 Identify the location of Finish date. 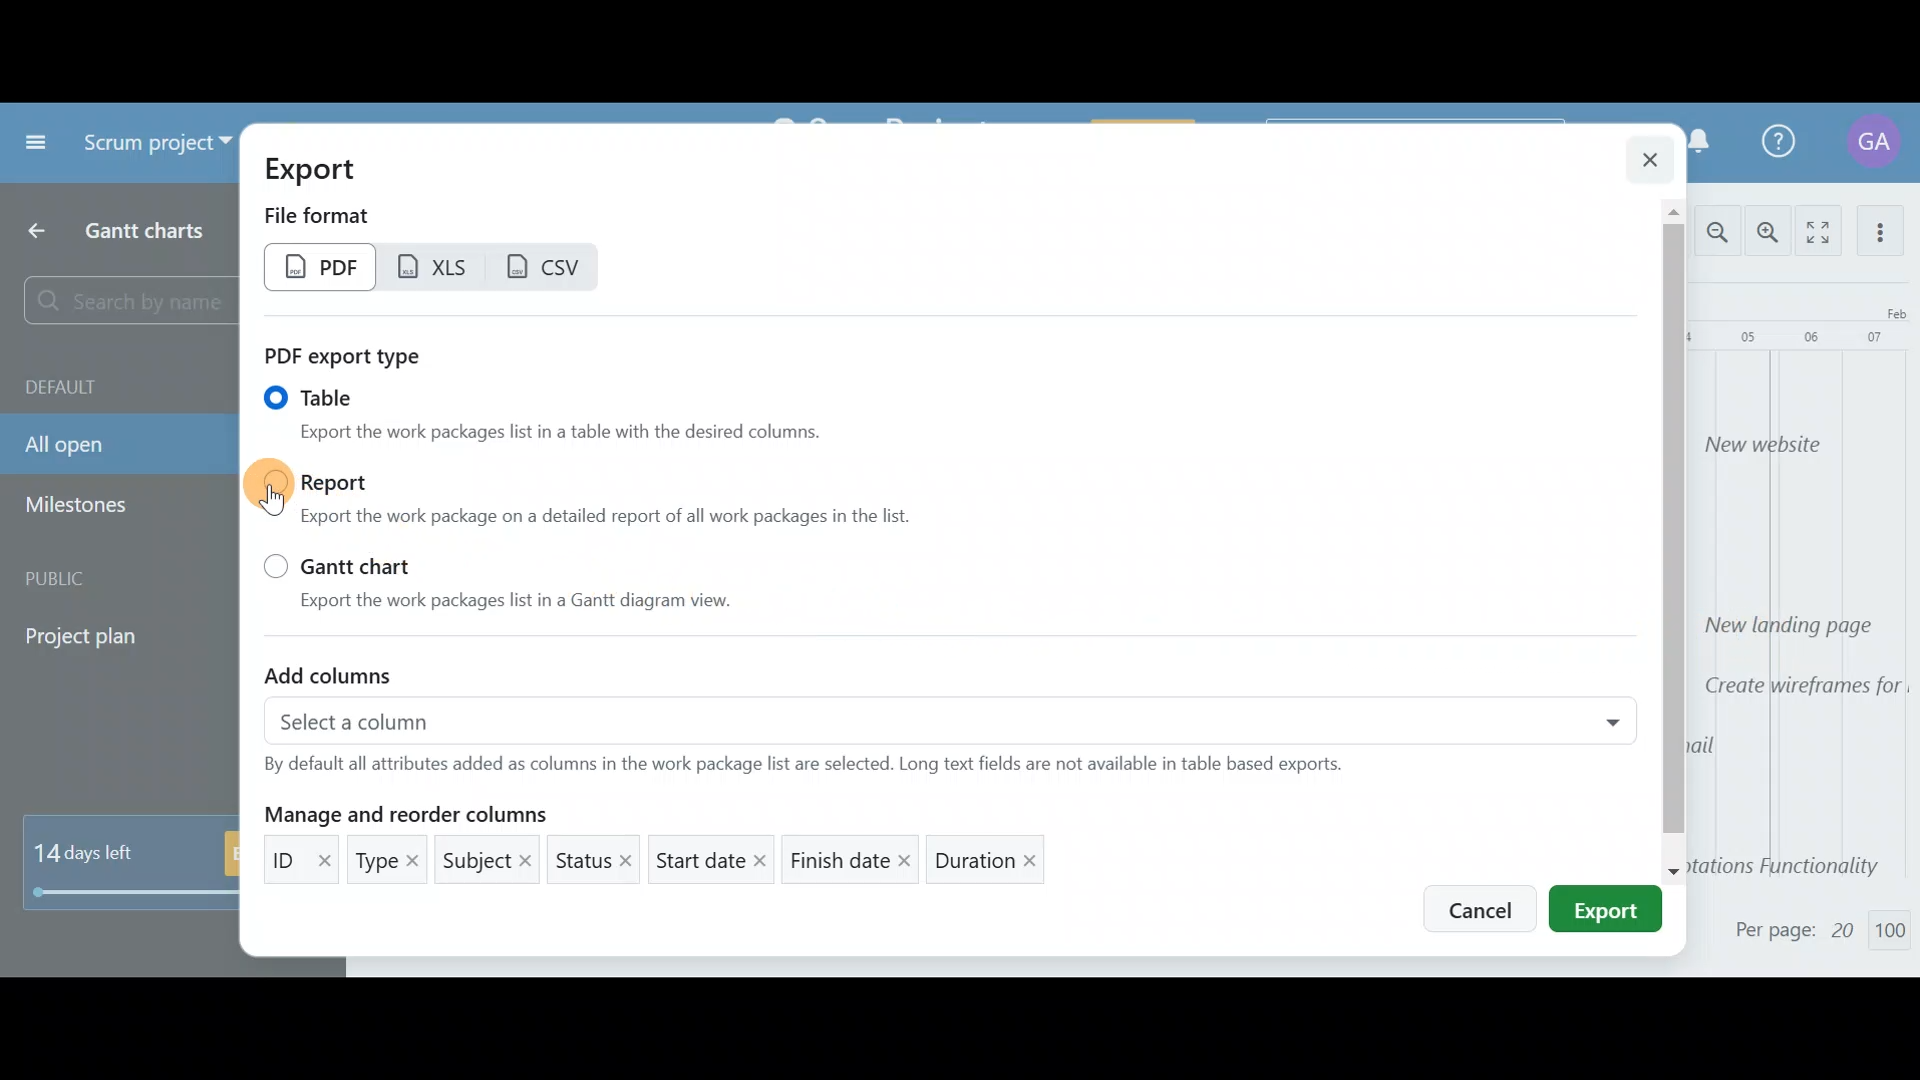
(847, 860).